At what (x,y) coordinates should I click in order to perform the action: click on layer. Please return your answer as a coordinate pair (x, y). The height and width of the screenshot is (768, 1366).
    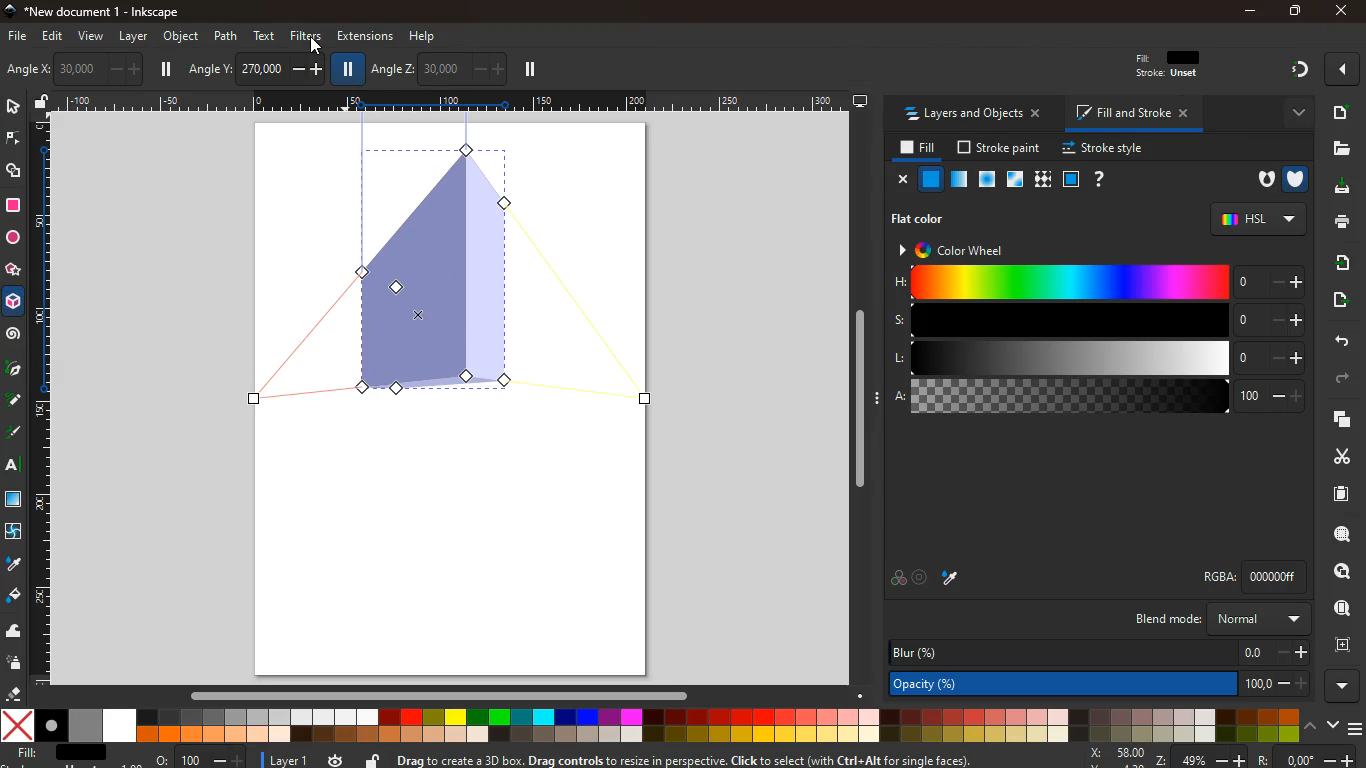
    Looking at the image, I should click on (285, 758).